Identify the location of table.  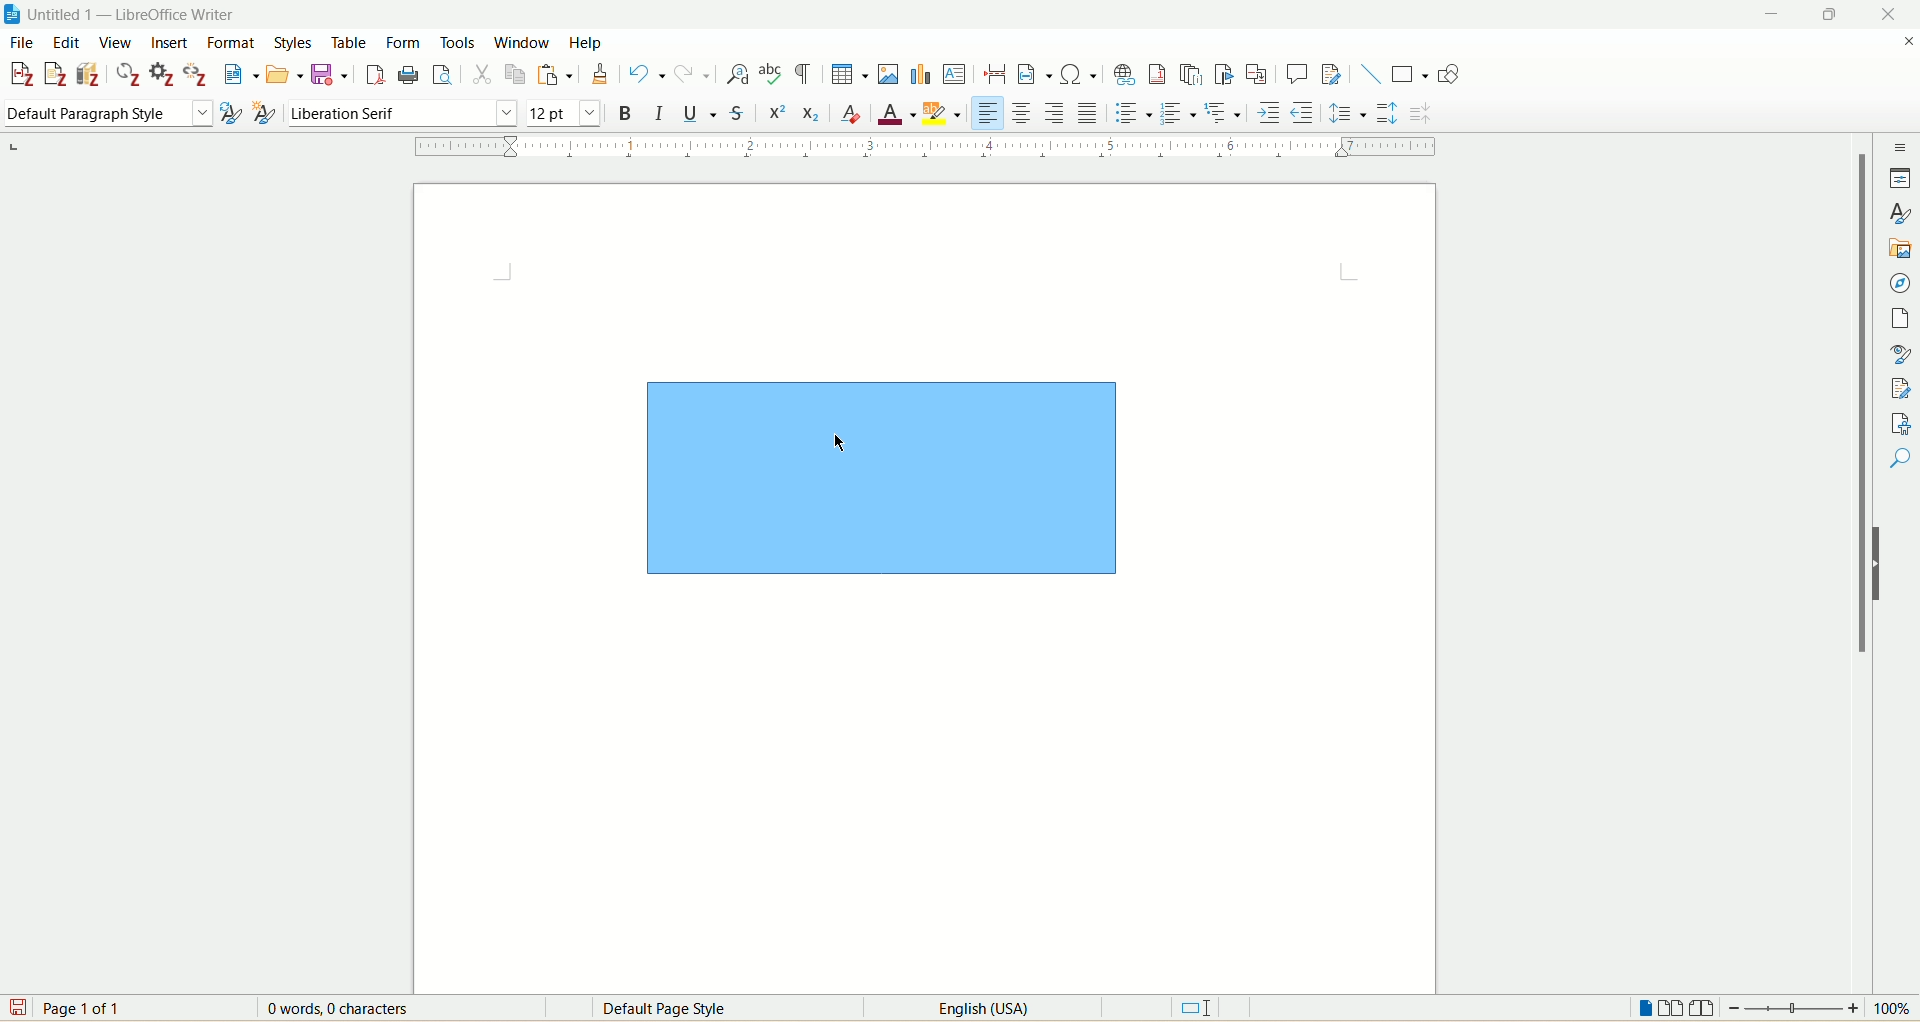
(350, 41).